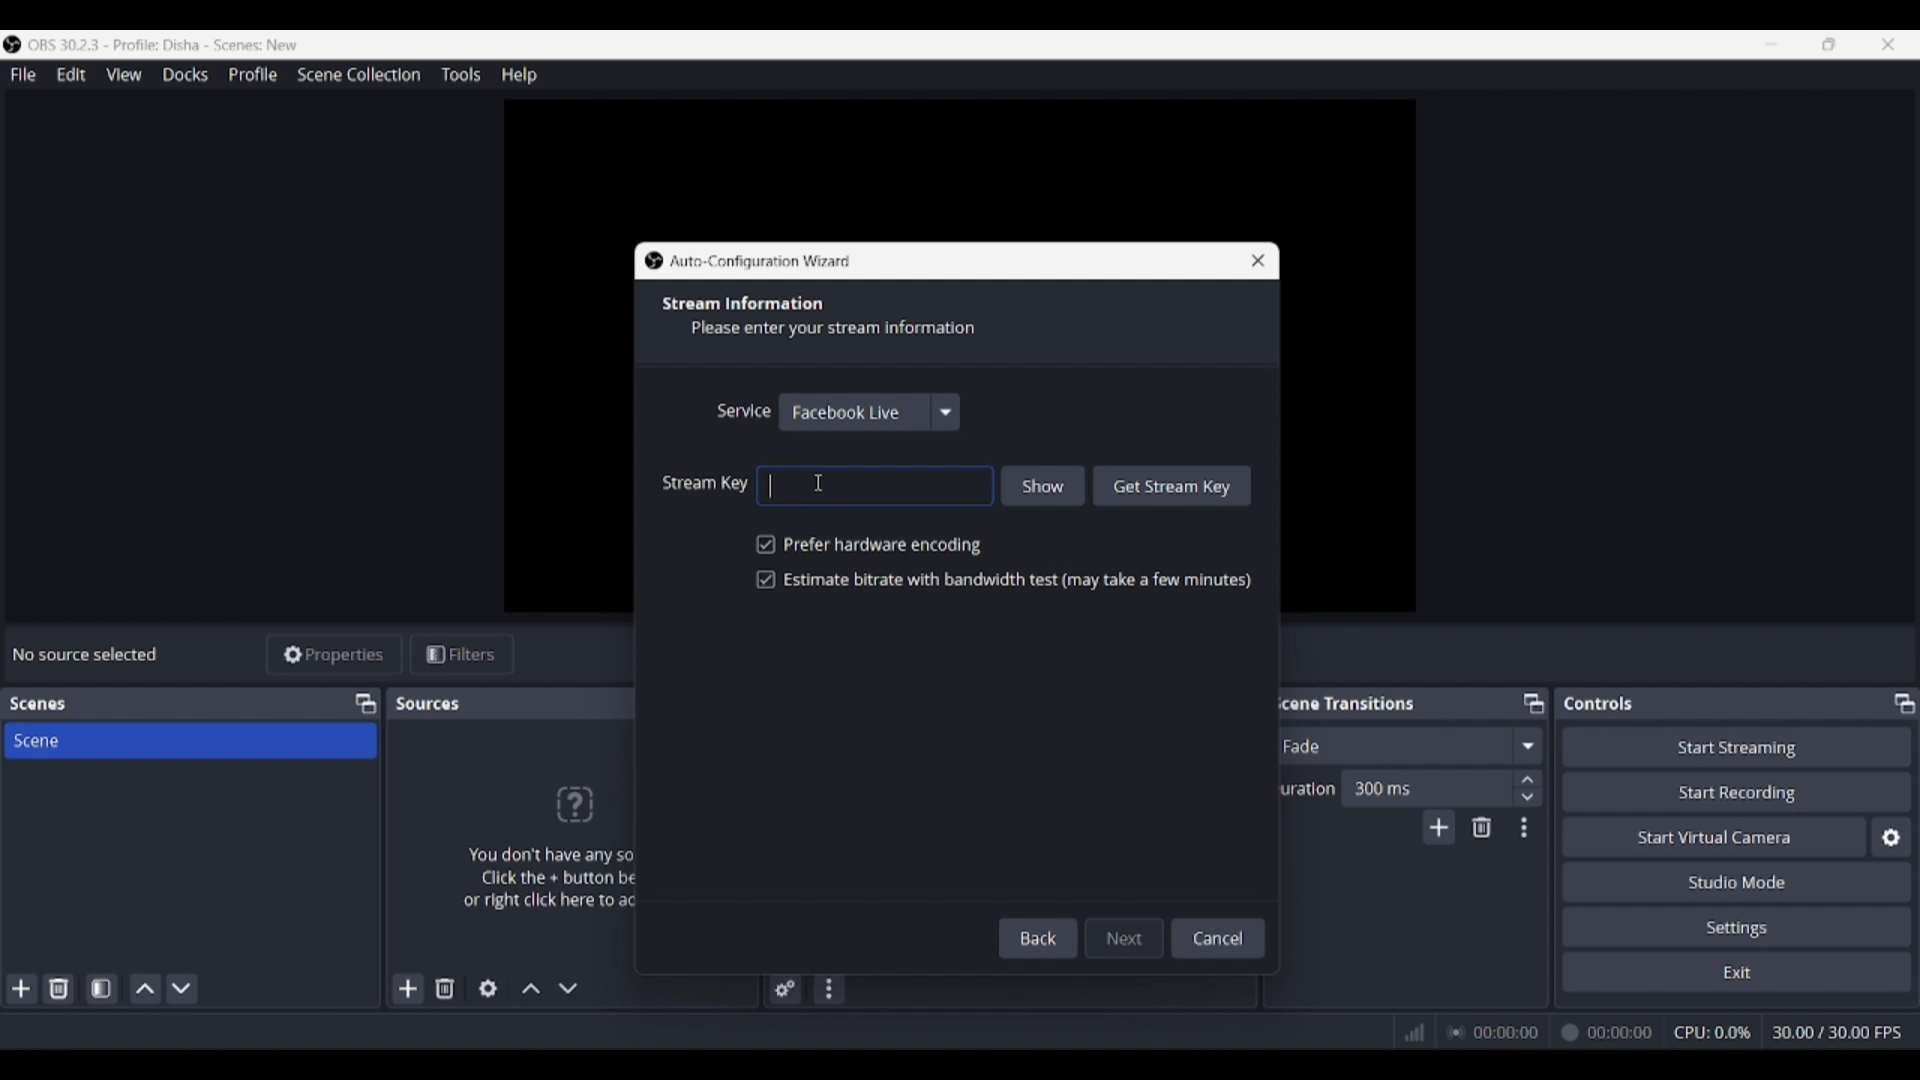  What do you see at coordinates (1771, 44) in the screenshot?
I see `Minimize` at bounding box center [1771, 44].